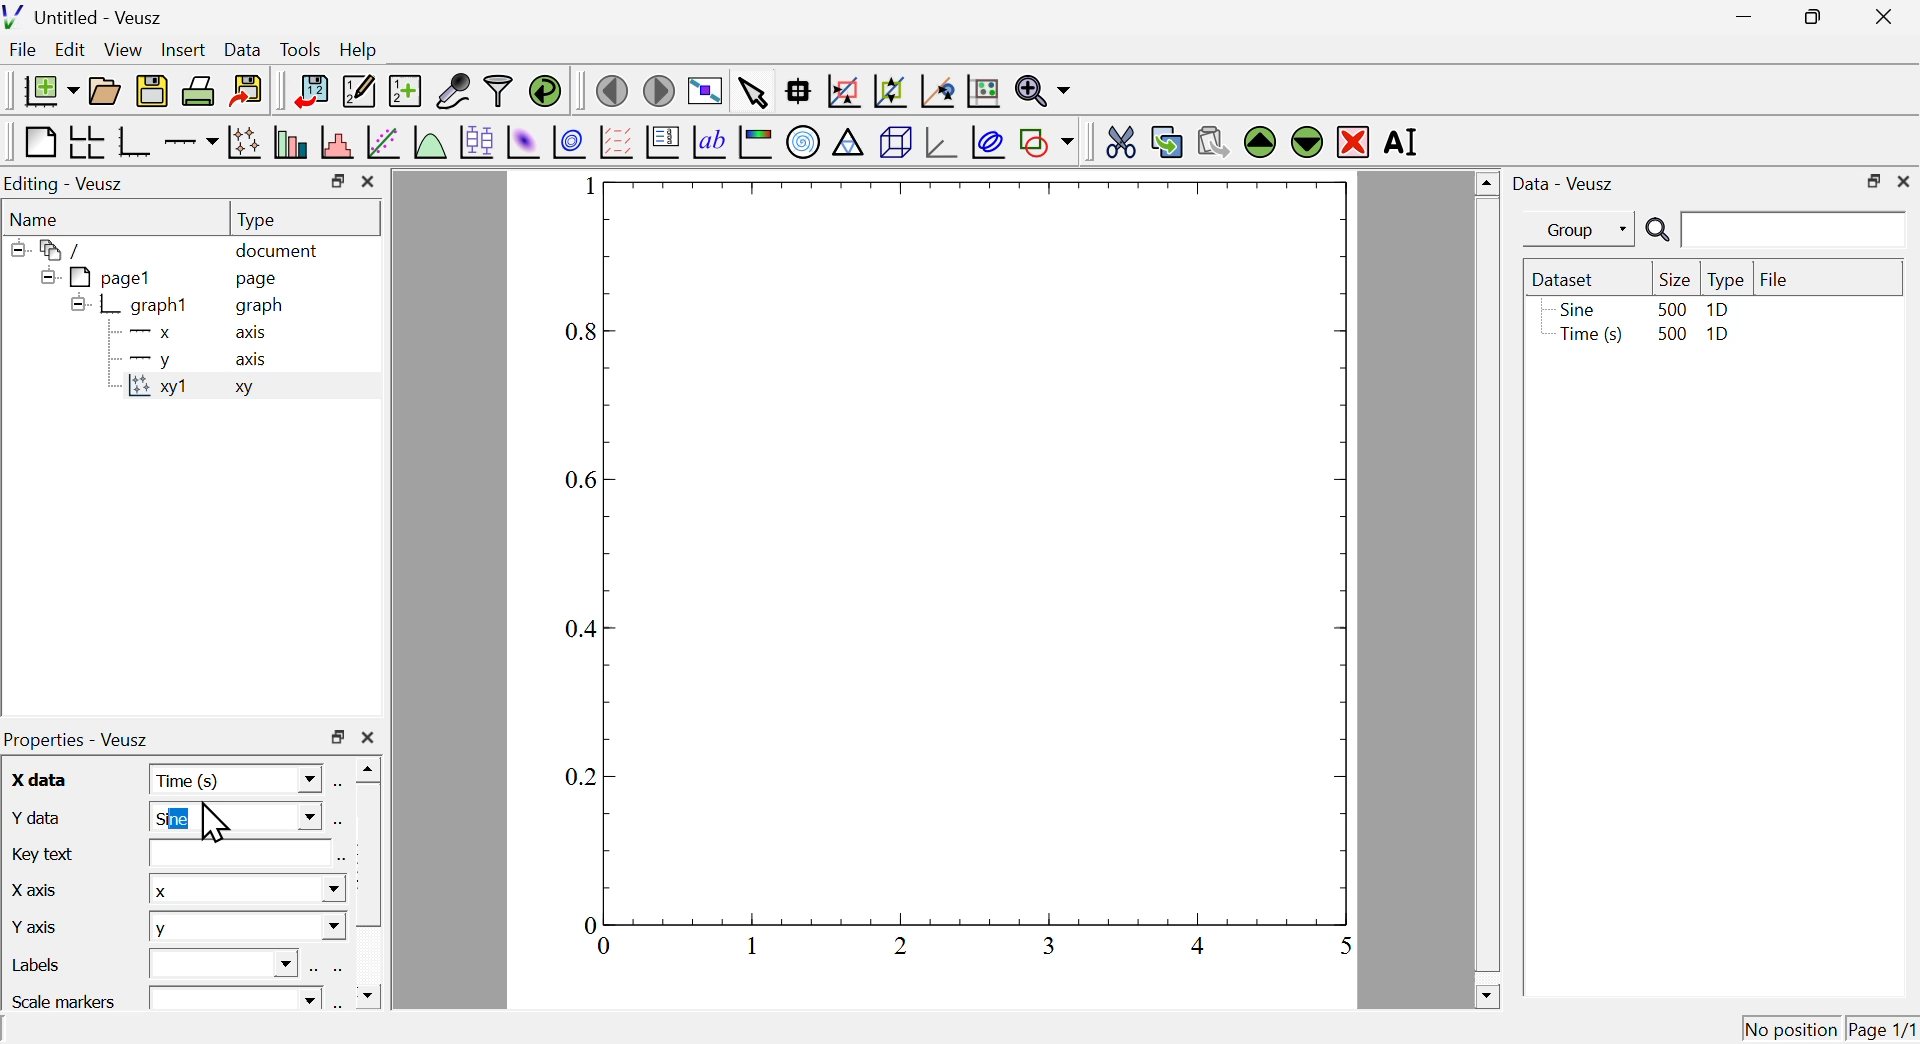  I want to click on cut the selected widget, so click(1117, 140).